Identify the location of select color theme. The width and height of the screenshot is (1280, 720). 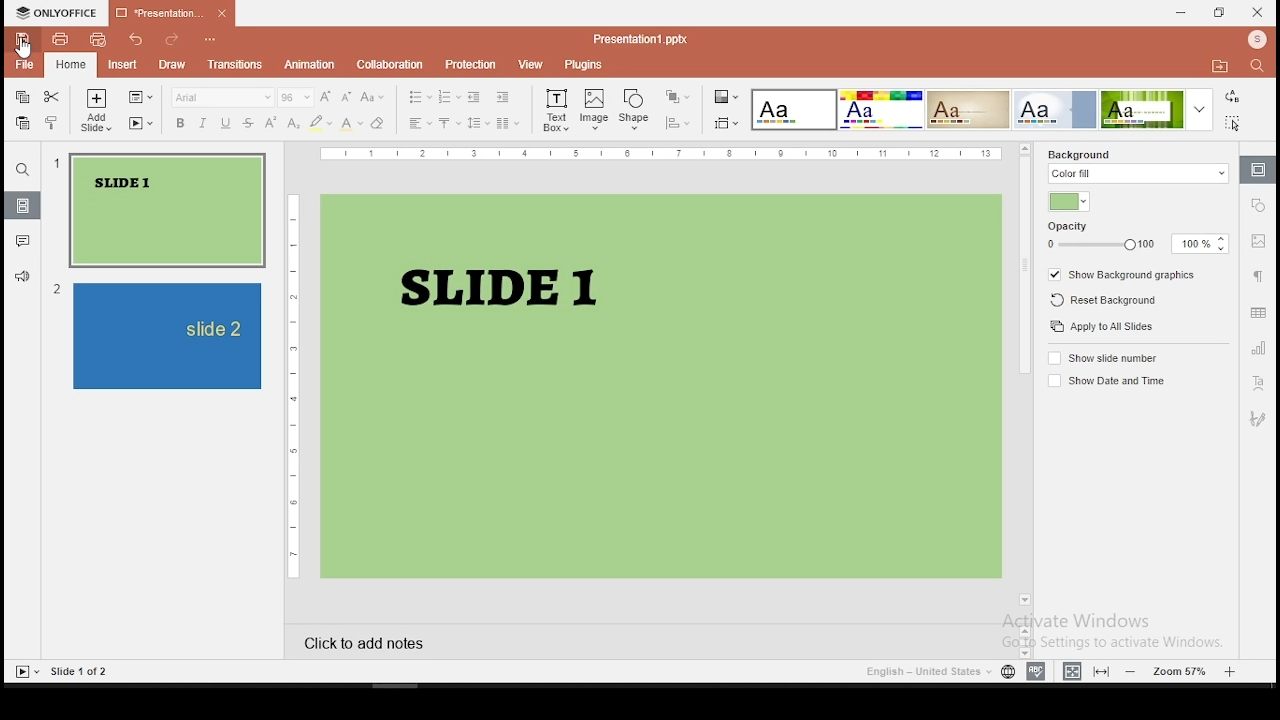
(1142, 109).